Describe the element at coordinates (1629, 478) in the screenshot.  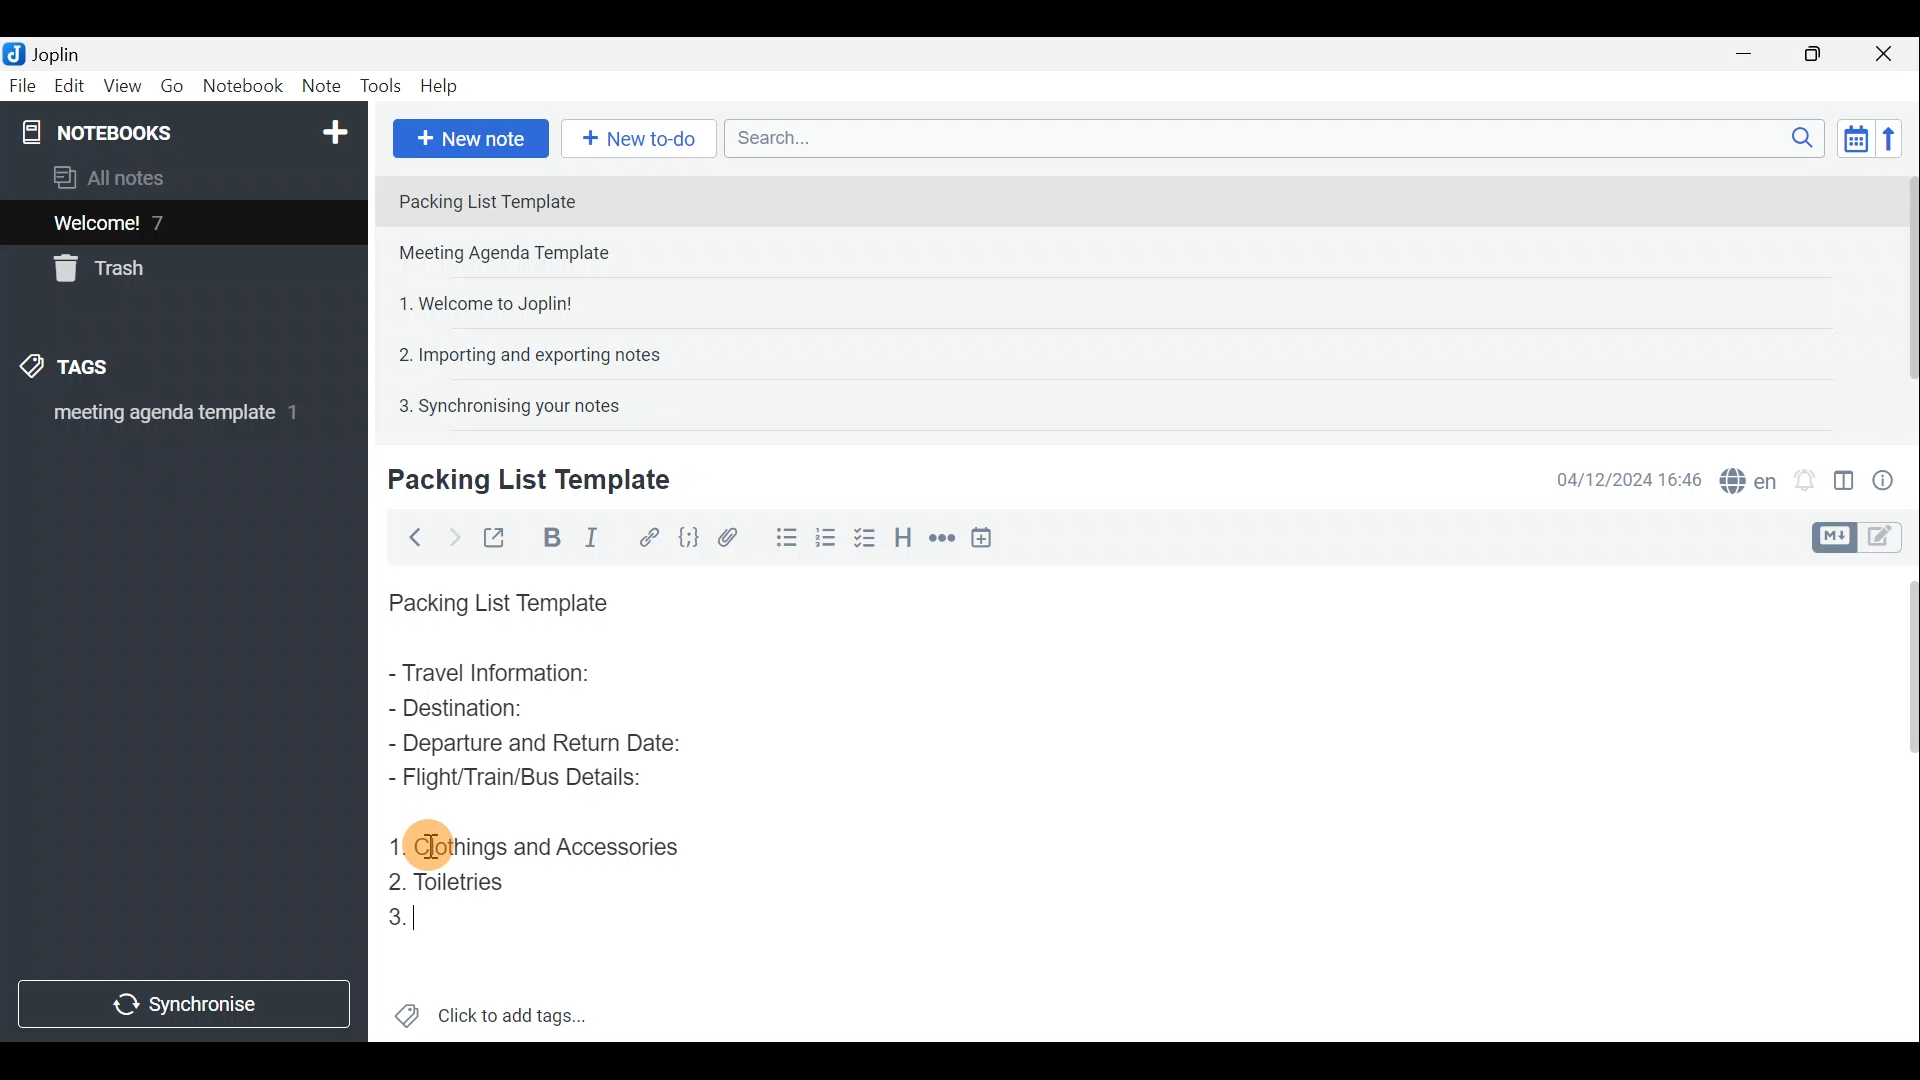
I see `Date & time` at that location.